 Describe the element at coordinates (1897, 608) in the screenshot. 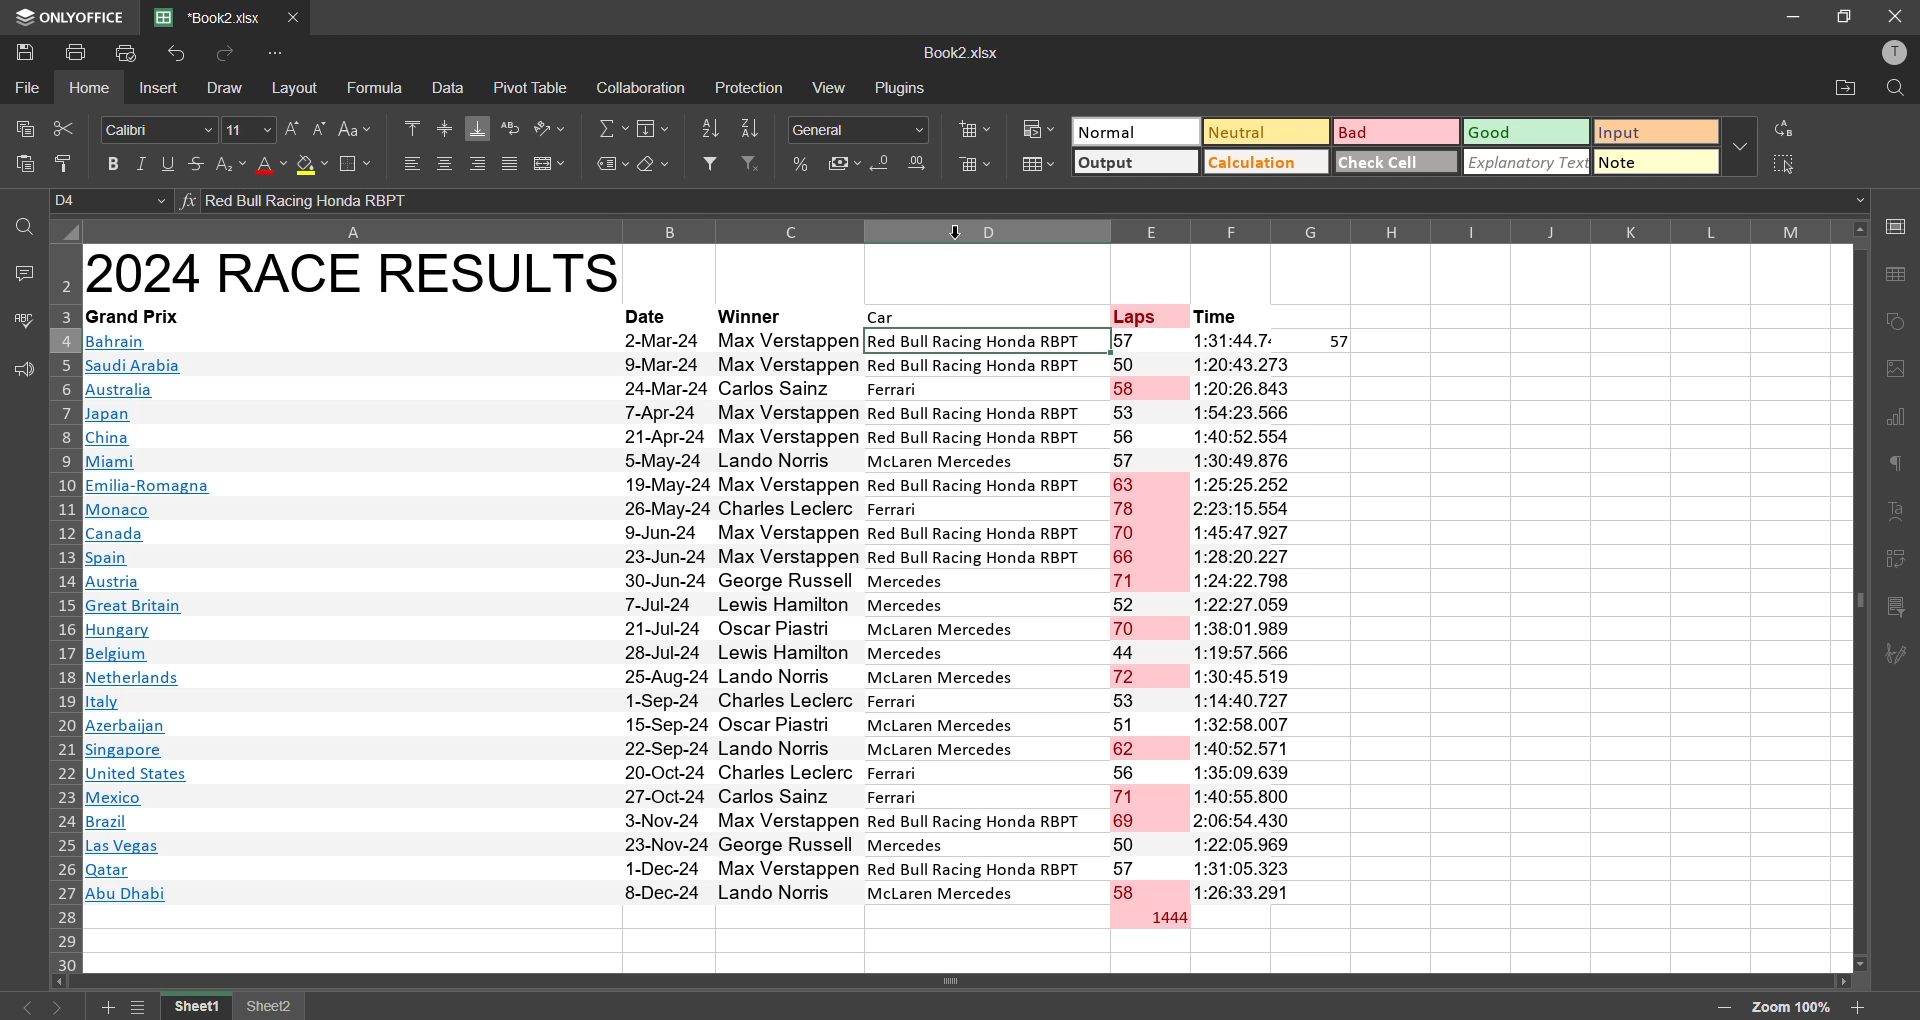

I see `slicer` at that location.